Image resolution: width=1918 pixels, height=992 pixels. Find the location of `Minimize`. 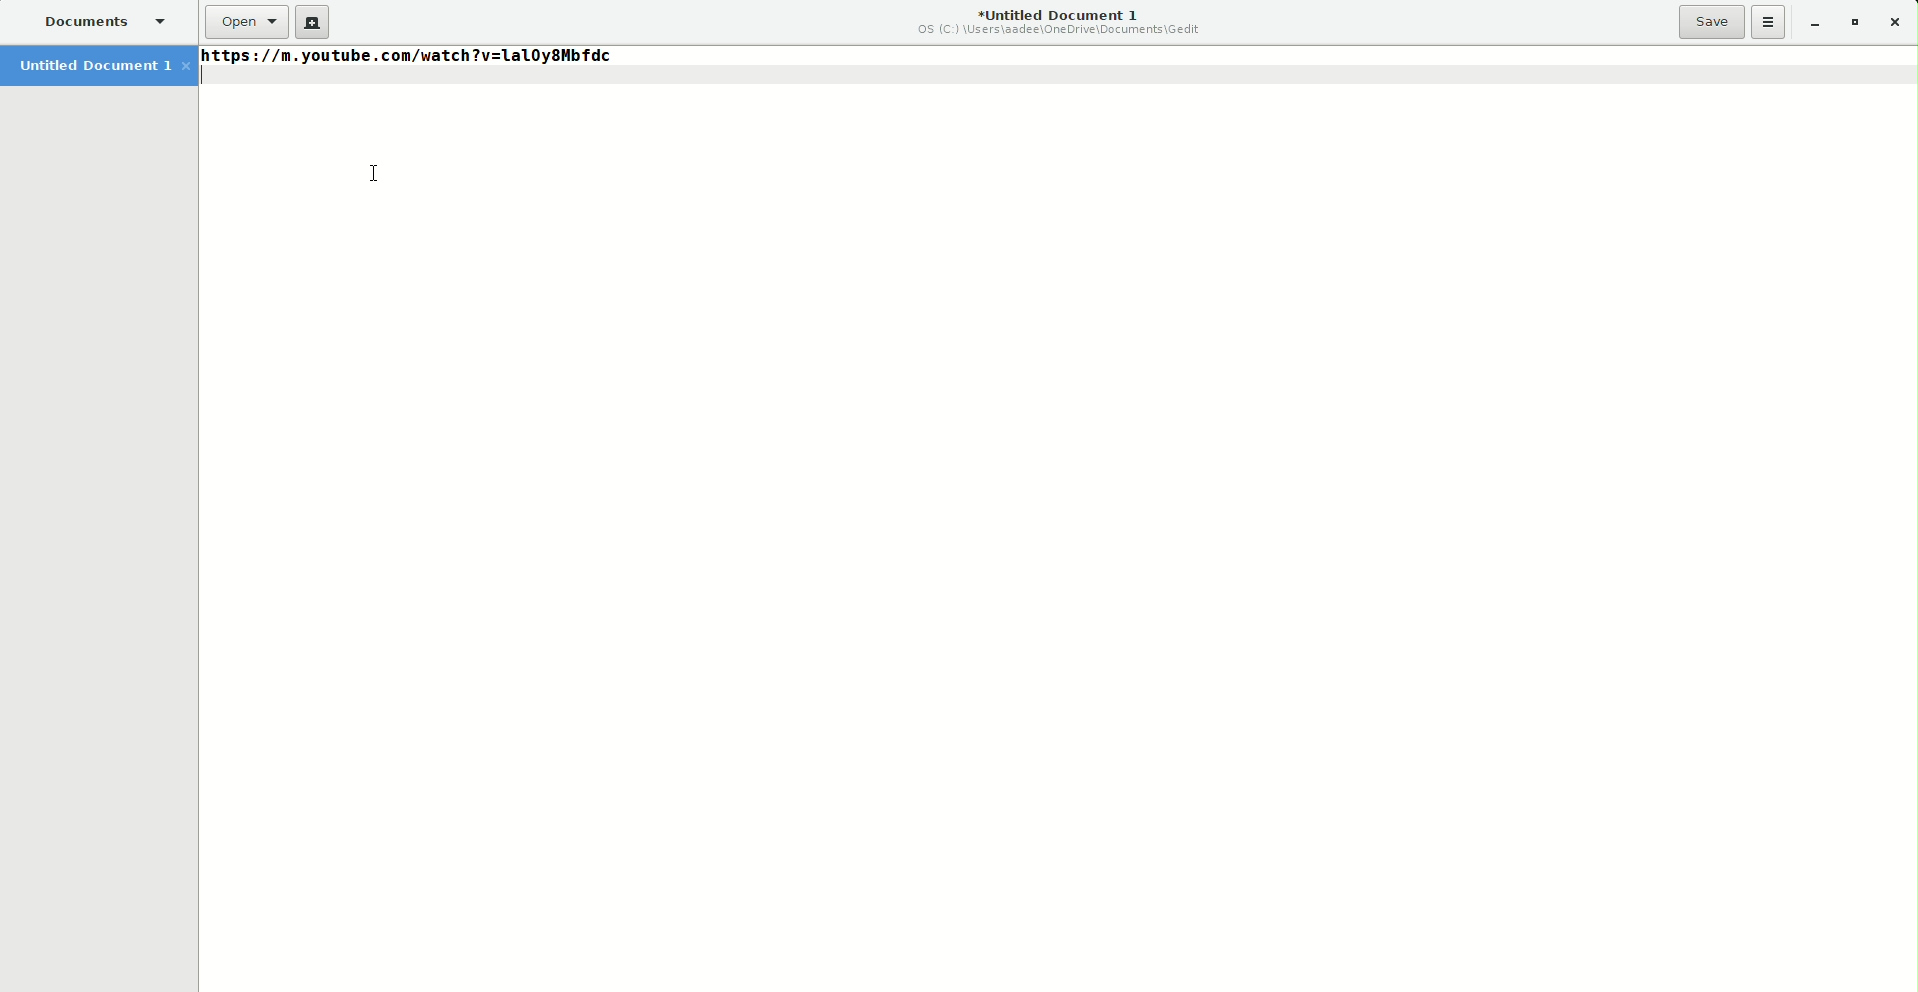

Minimize is located at coordinates (1811, 22).